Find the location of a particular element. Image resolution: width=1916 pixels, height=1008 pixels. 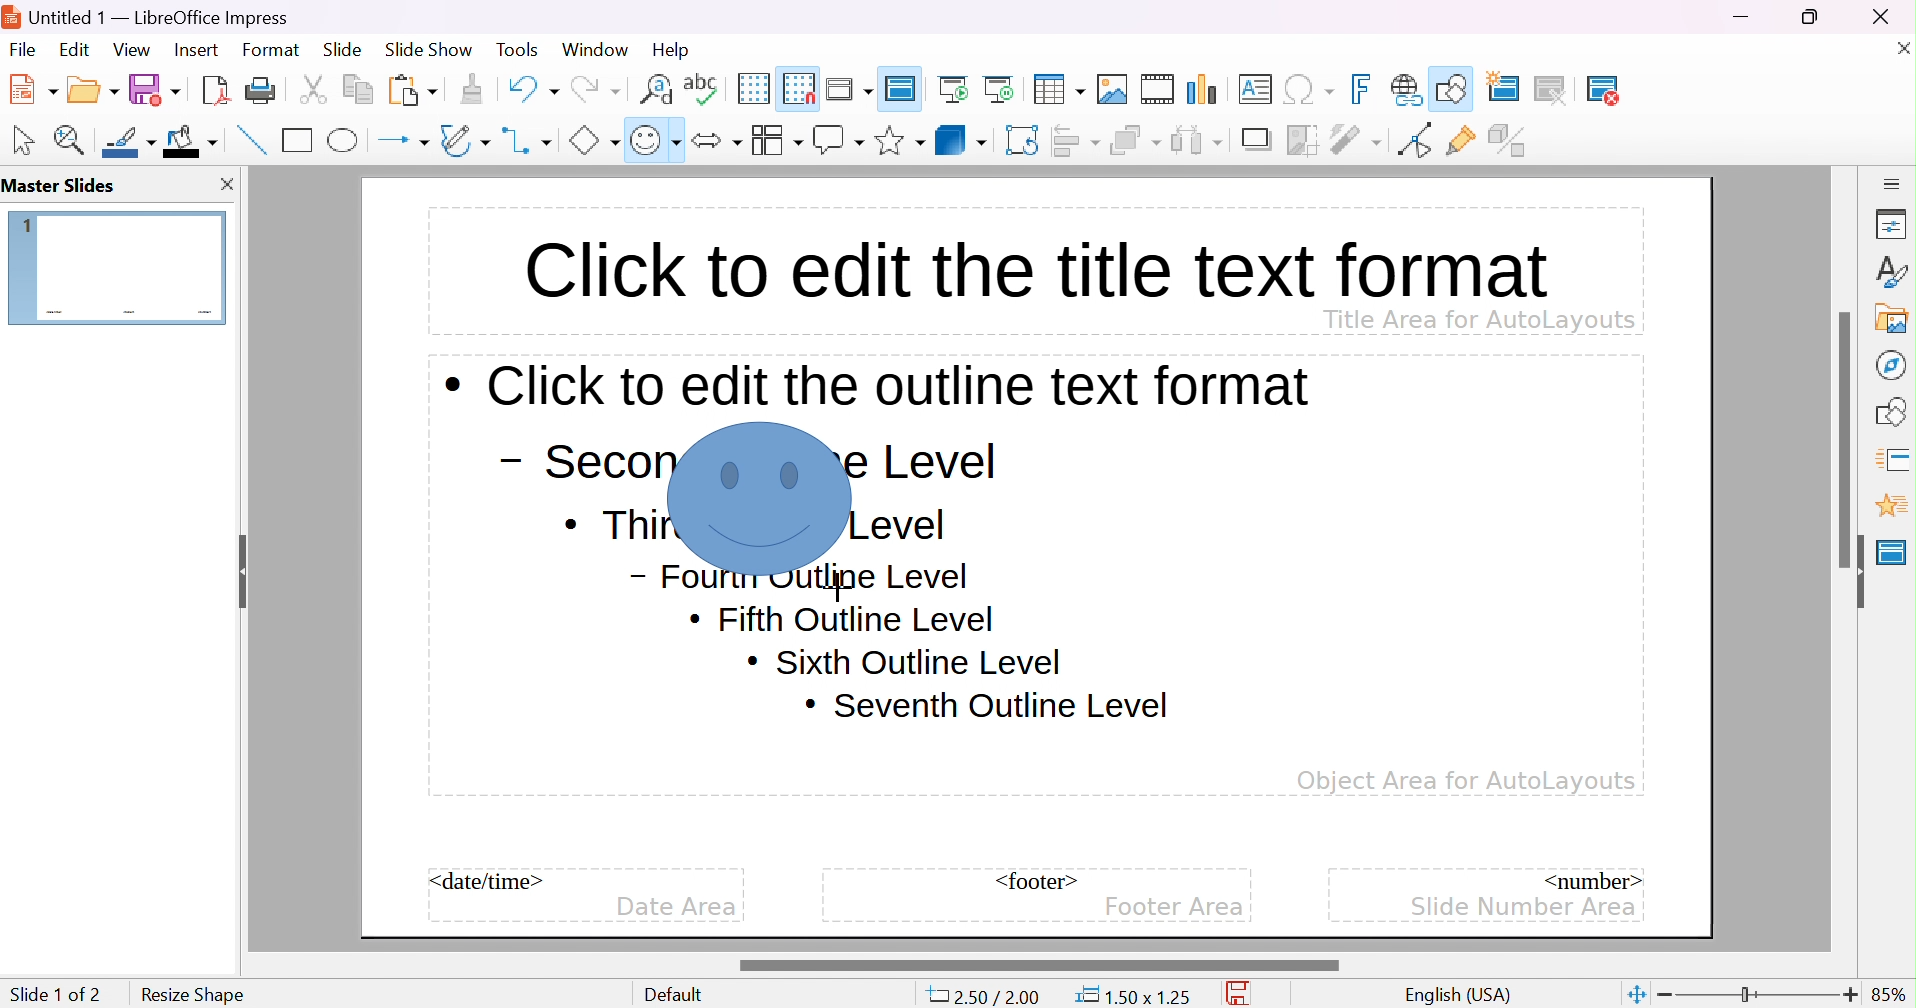

fill color is located at coordinates (191, 140).